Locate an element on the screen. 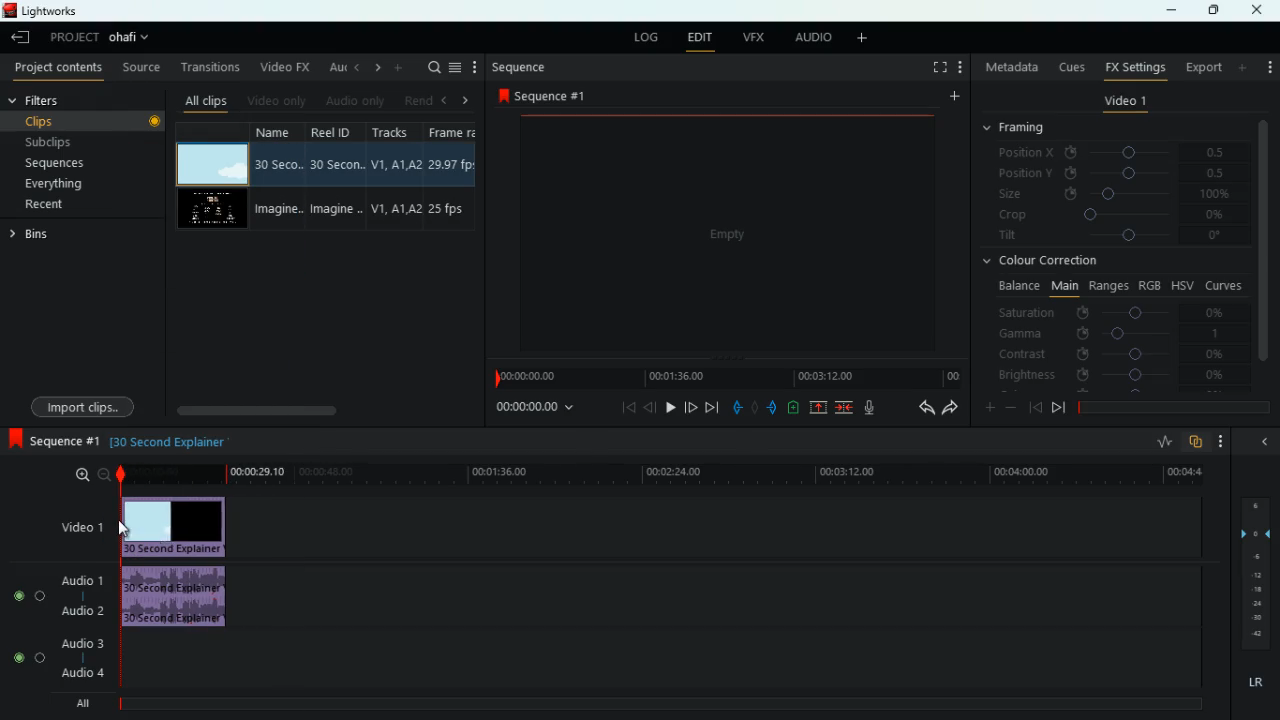 This screenshot has width=1280, height=720. recent is located at coordinates (66, 206).